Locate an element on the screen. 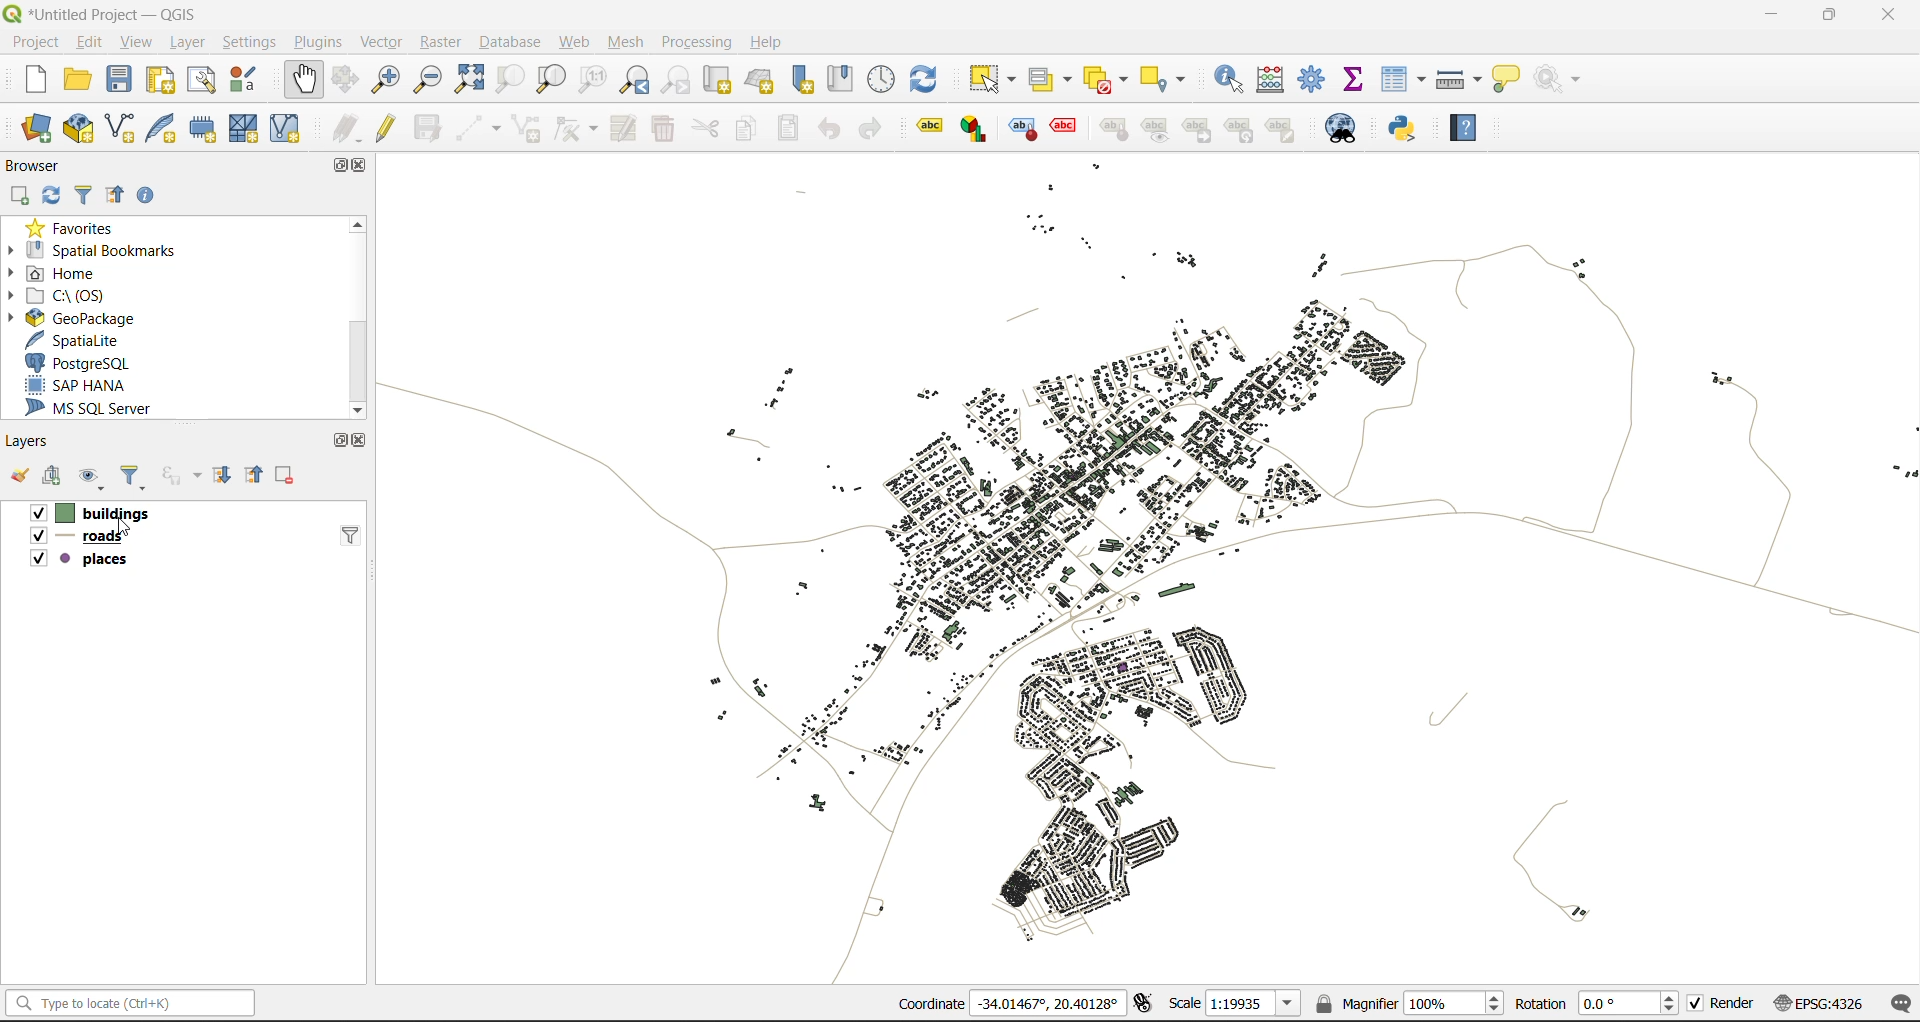  modify is located at coordinates (620, 127).